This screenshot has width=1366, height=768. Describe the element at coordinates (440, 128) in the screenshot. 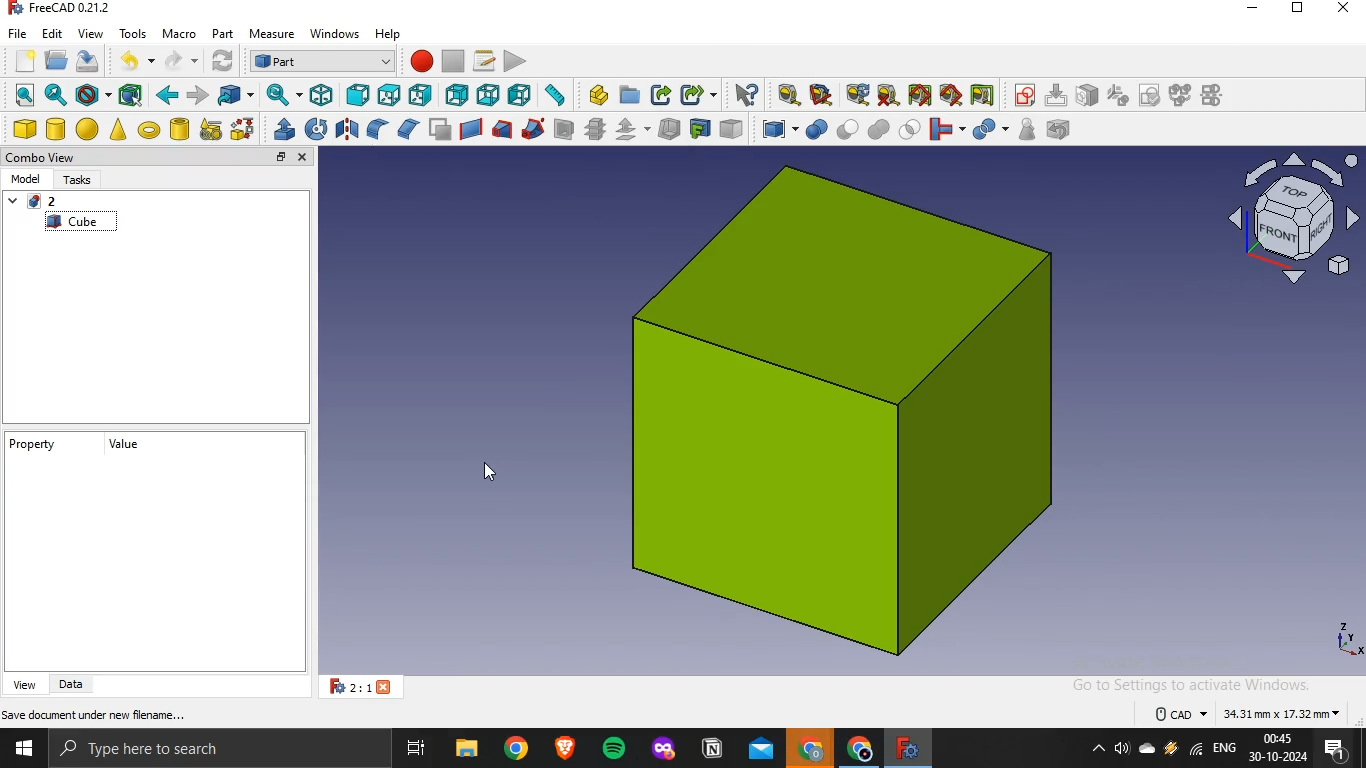

I see `make face from wires` at that location.